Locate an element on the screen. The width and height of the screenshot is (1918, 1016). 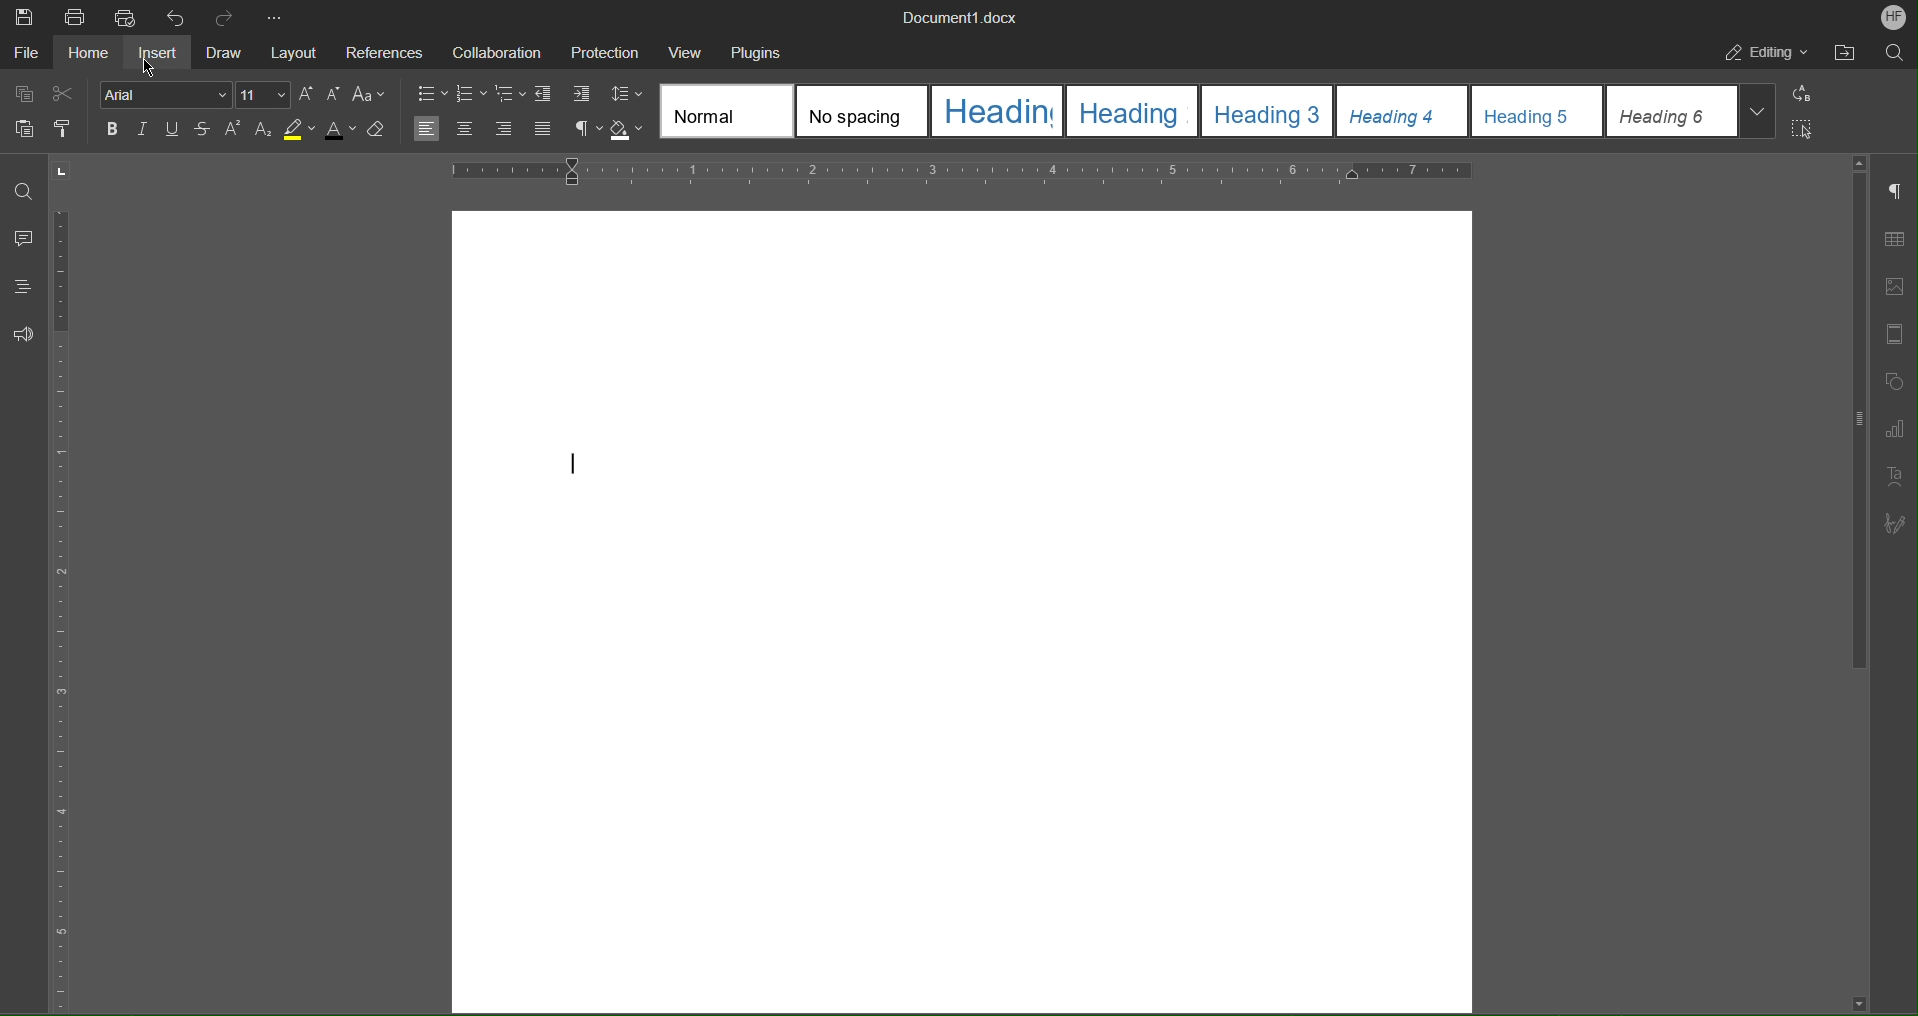
Underline is located at coordinates (172, 130).